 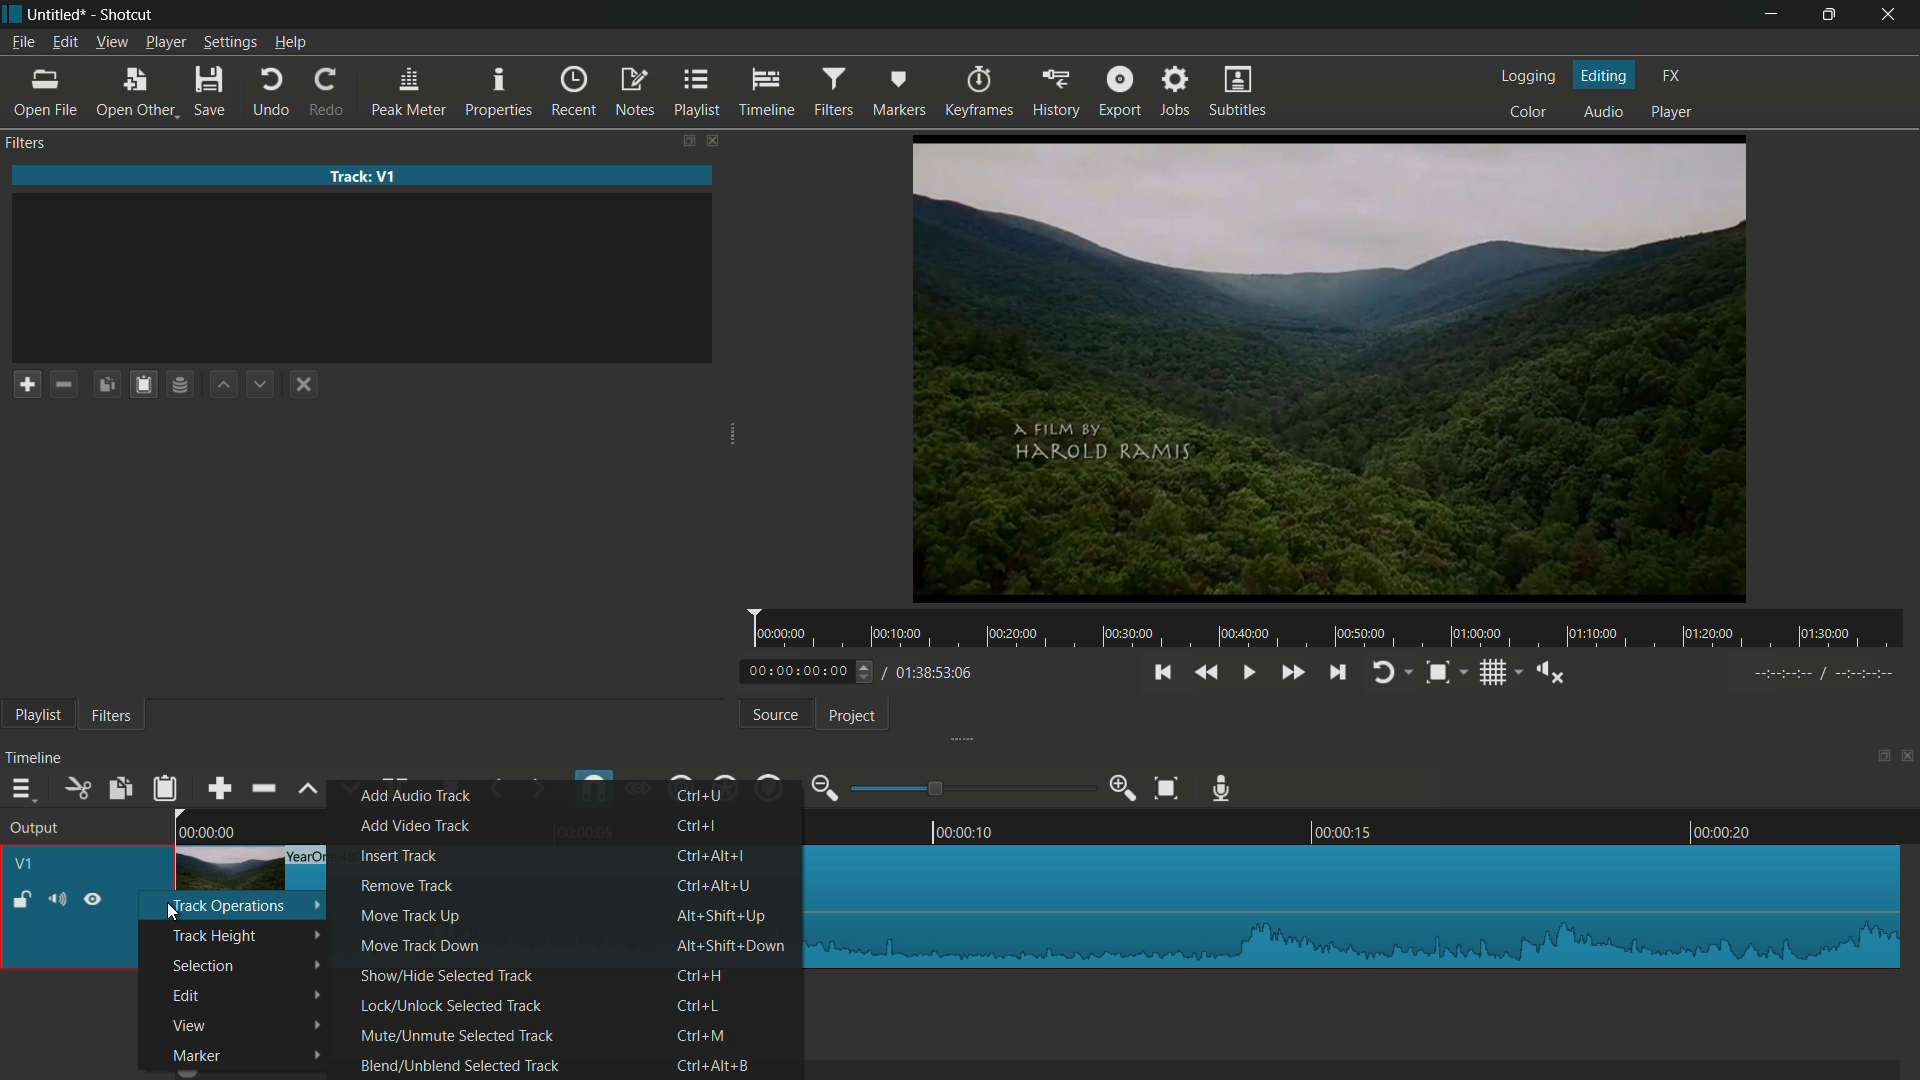 What do you see at coordinates (189, 1026) in the screenshot?
I see `view` at bounding box center [189, 1026].